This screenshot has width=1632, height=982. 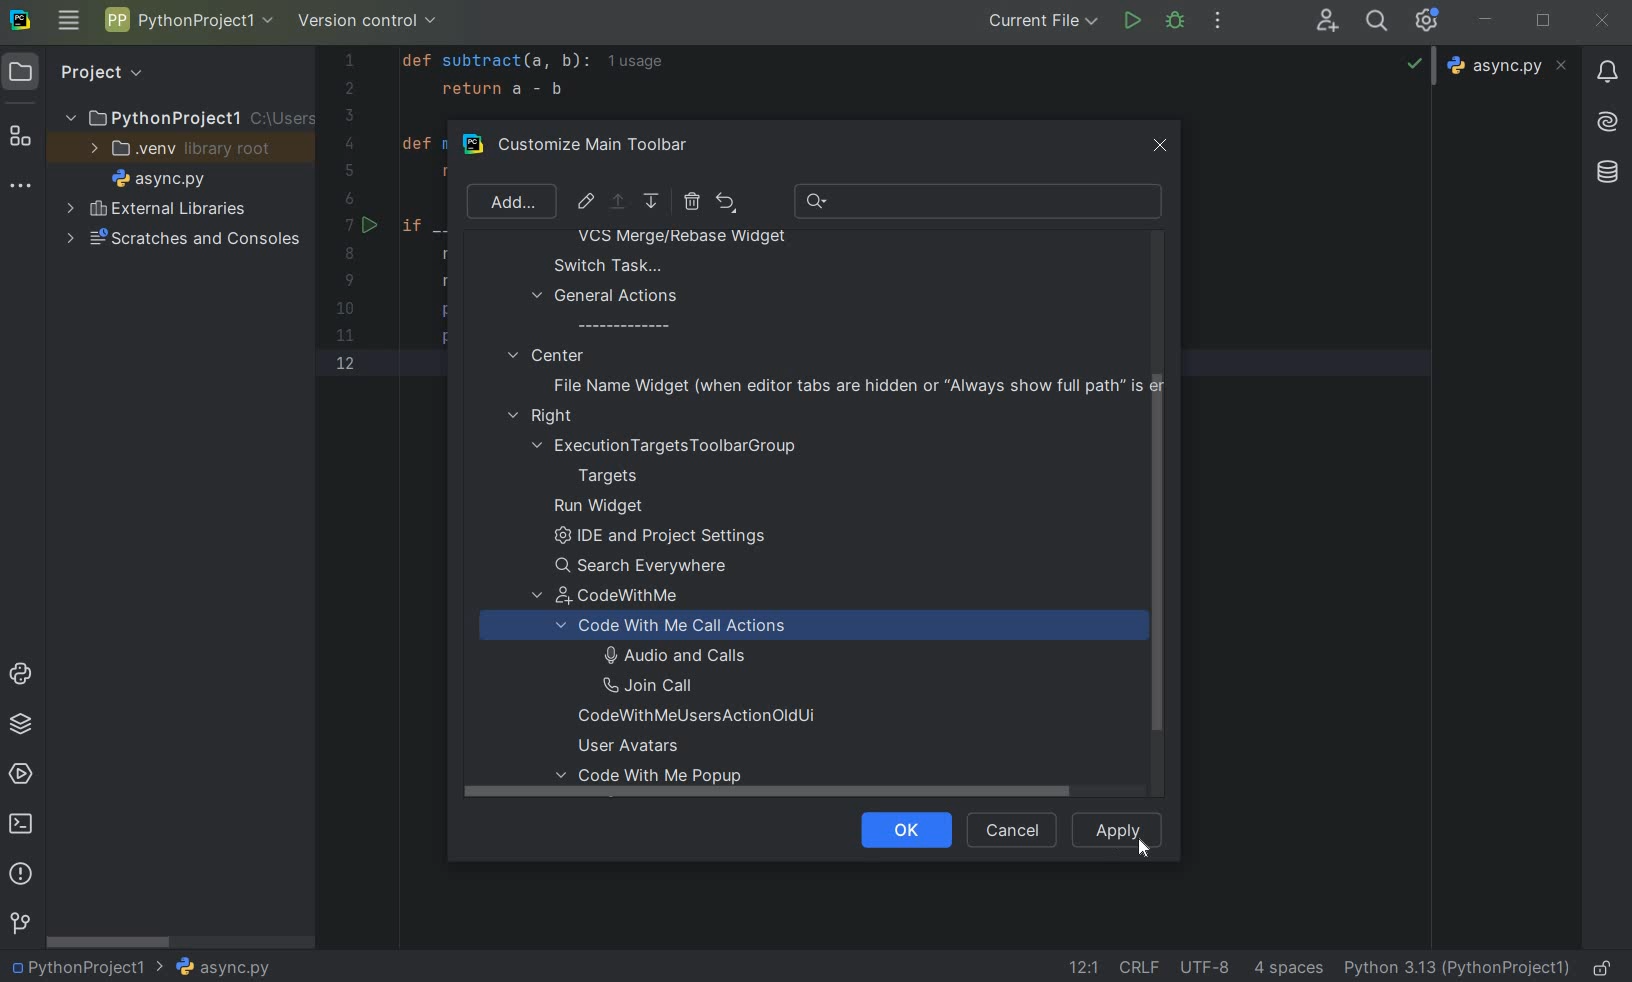 I want to click on MINIMIZE, so click(x=1487, y=21).